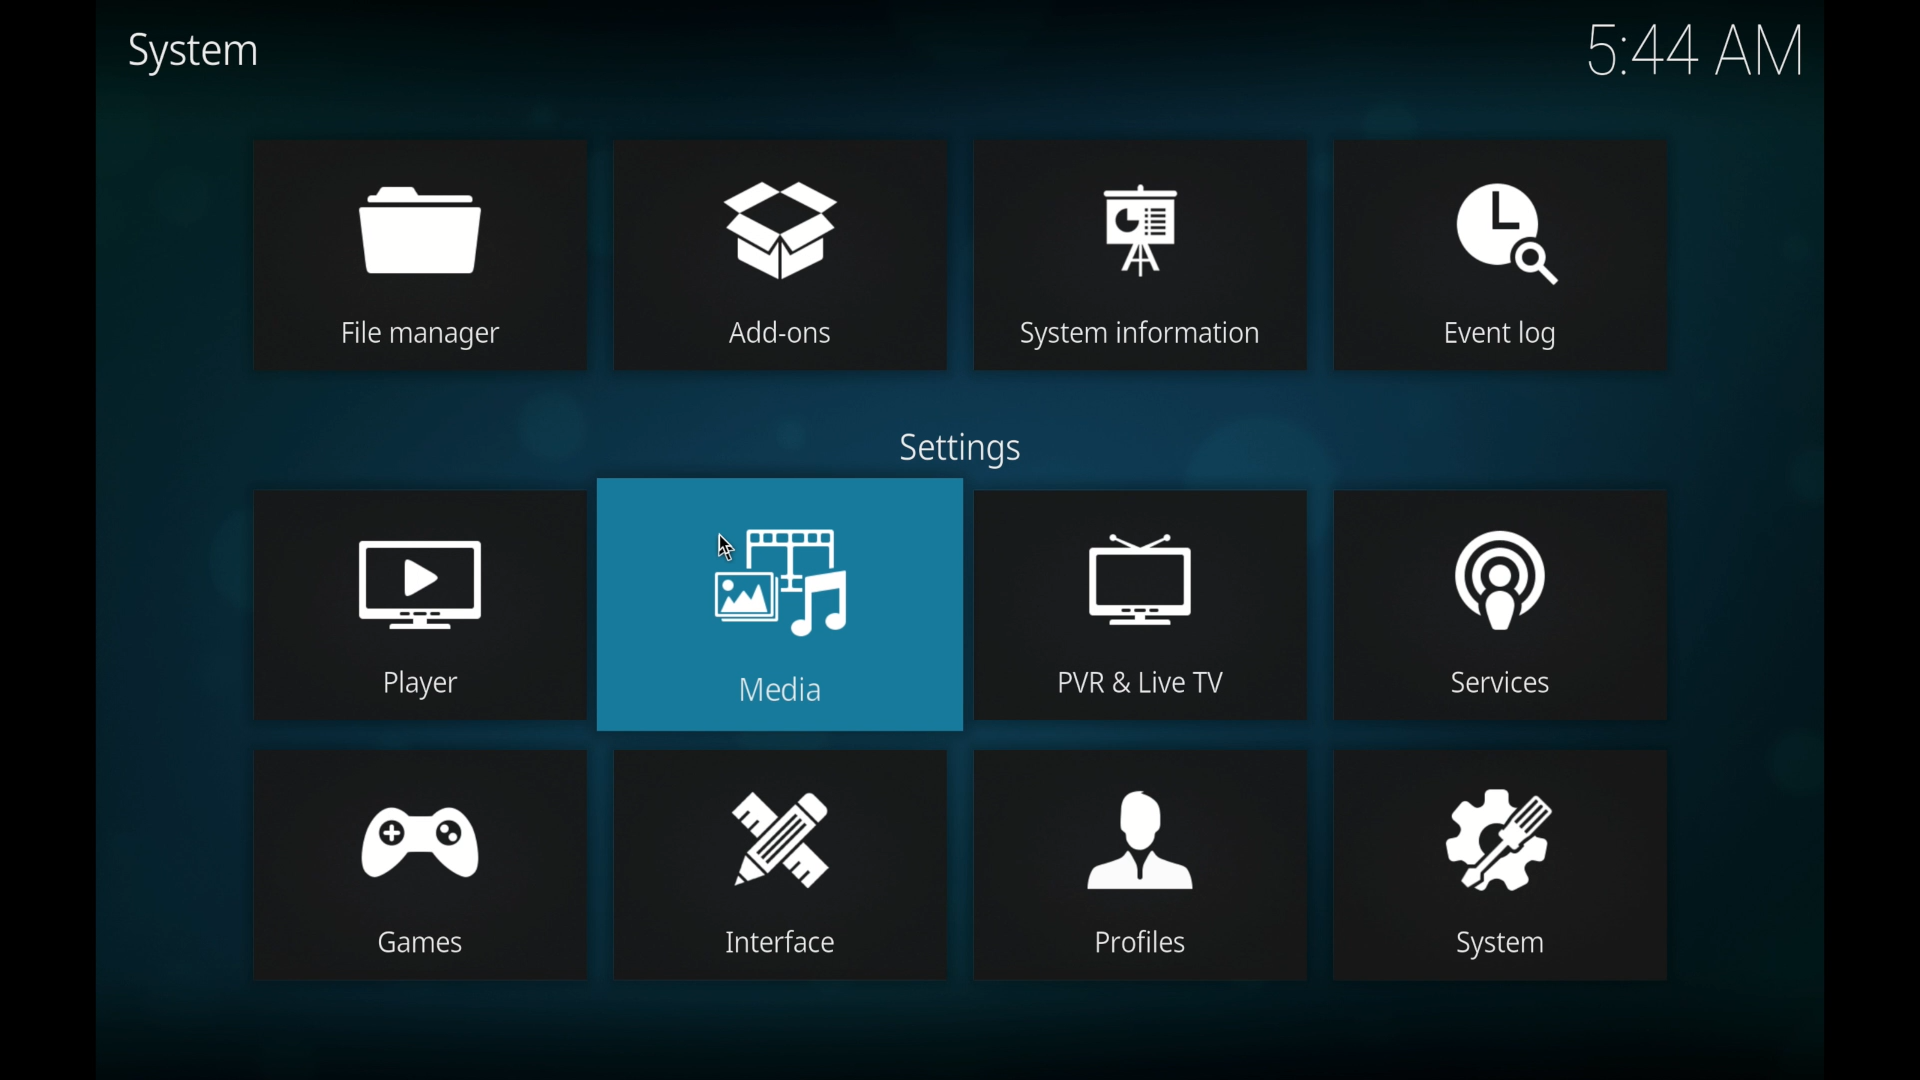  I want to click on file manager, so click(419, 258).